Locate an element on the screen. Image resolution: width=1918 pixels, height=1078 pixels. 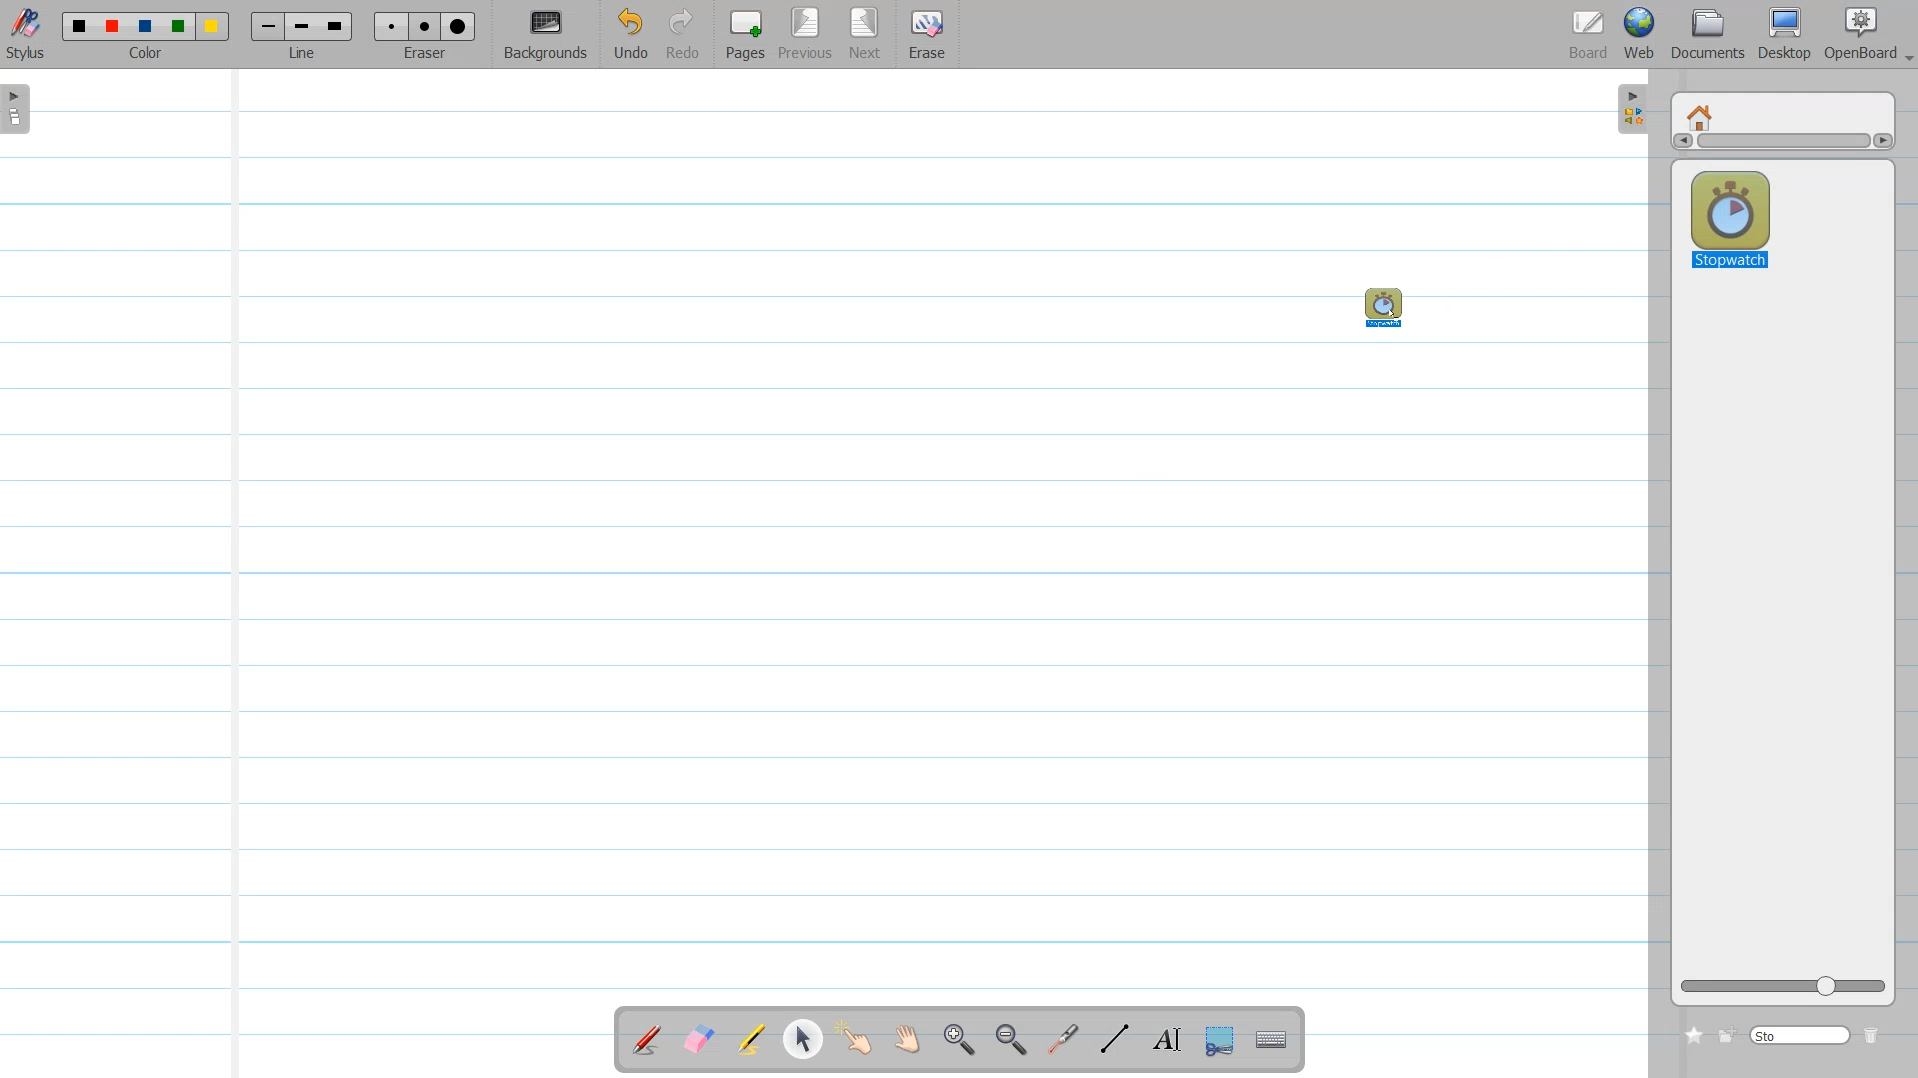
Scroll Page is located at coordinates (910, 1041).